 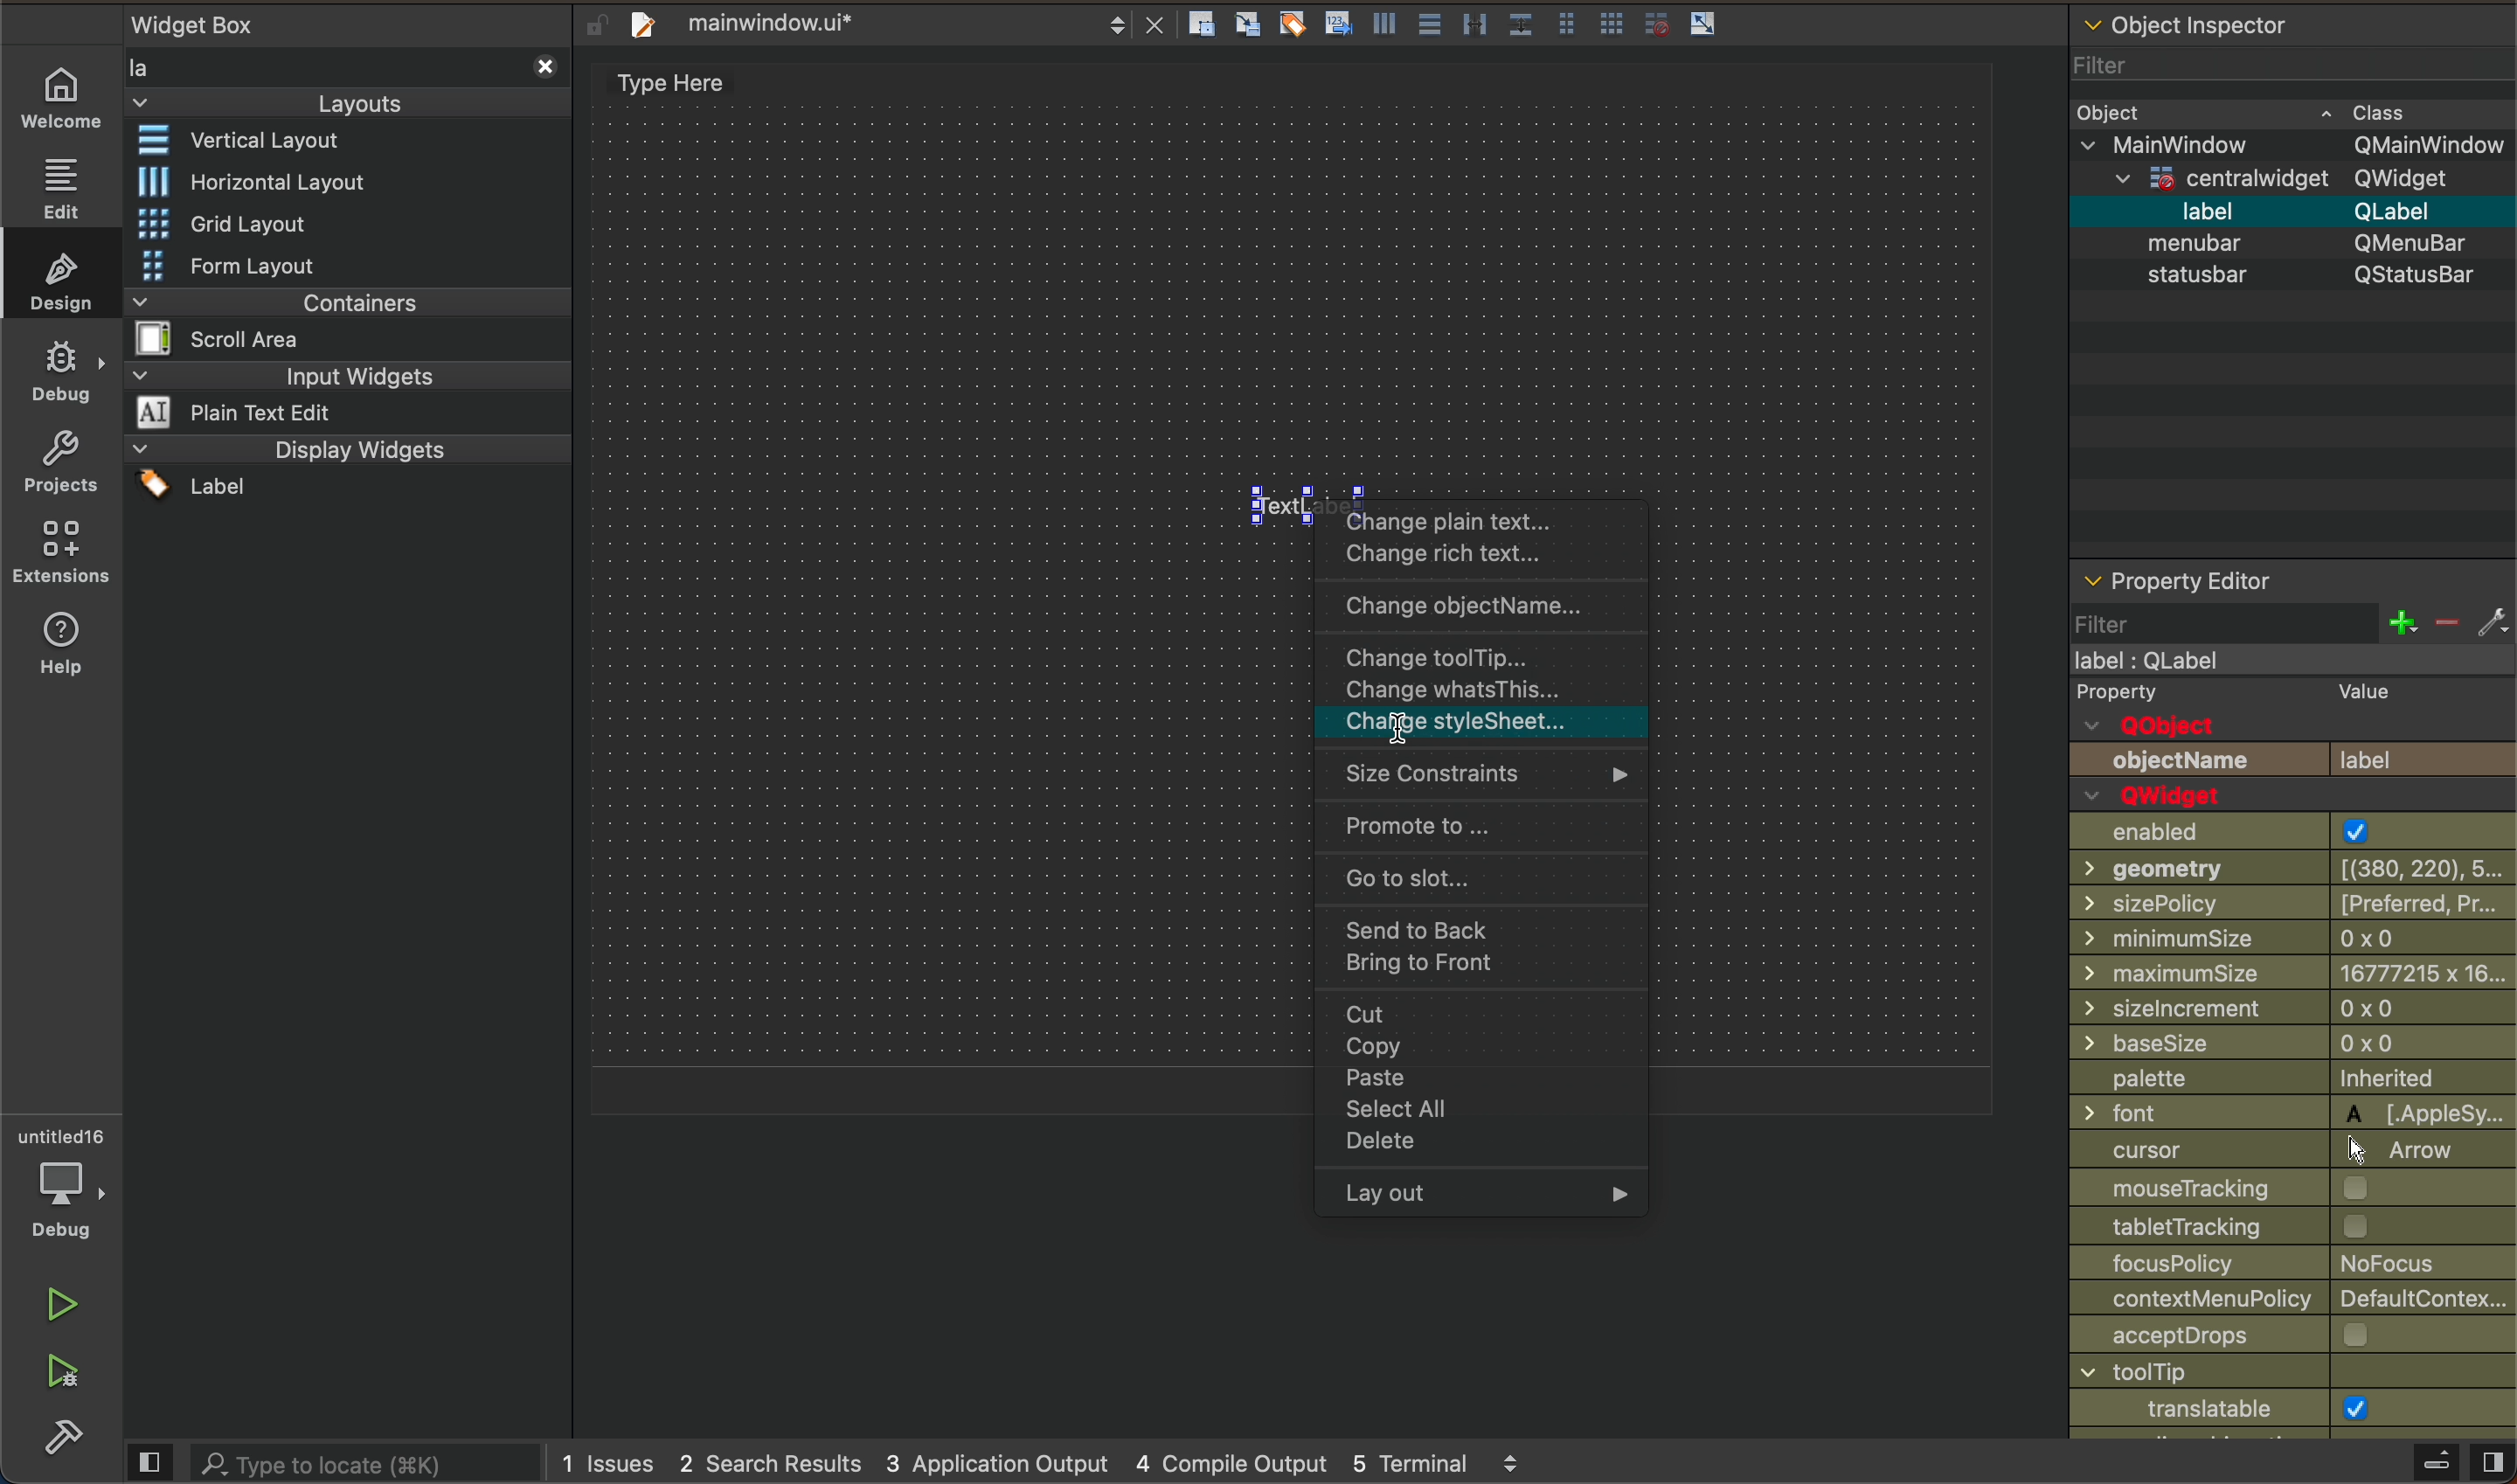 I want to click on plain text edit, so click(x=288, y=412).